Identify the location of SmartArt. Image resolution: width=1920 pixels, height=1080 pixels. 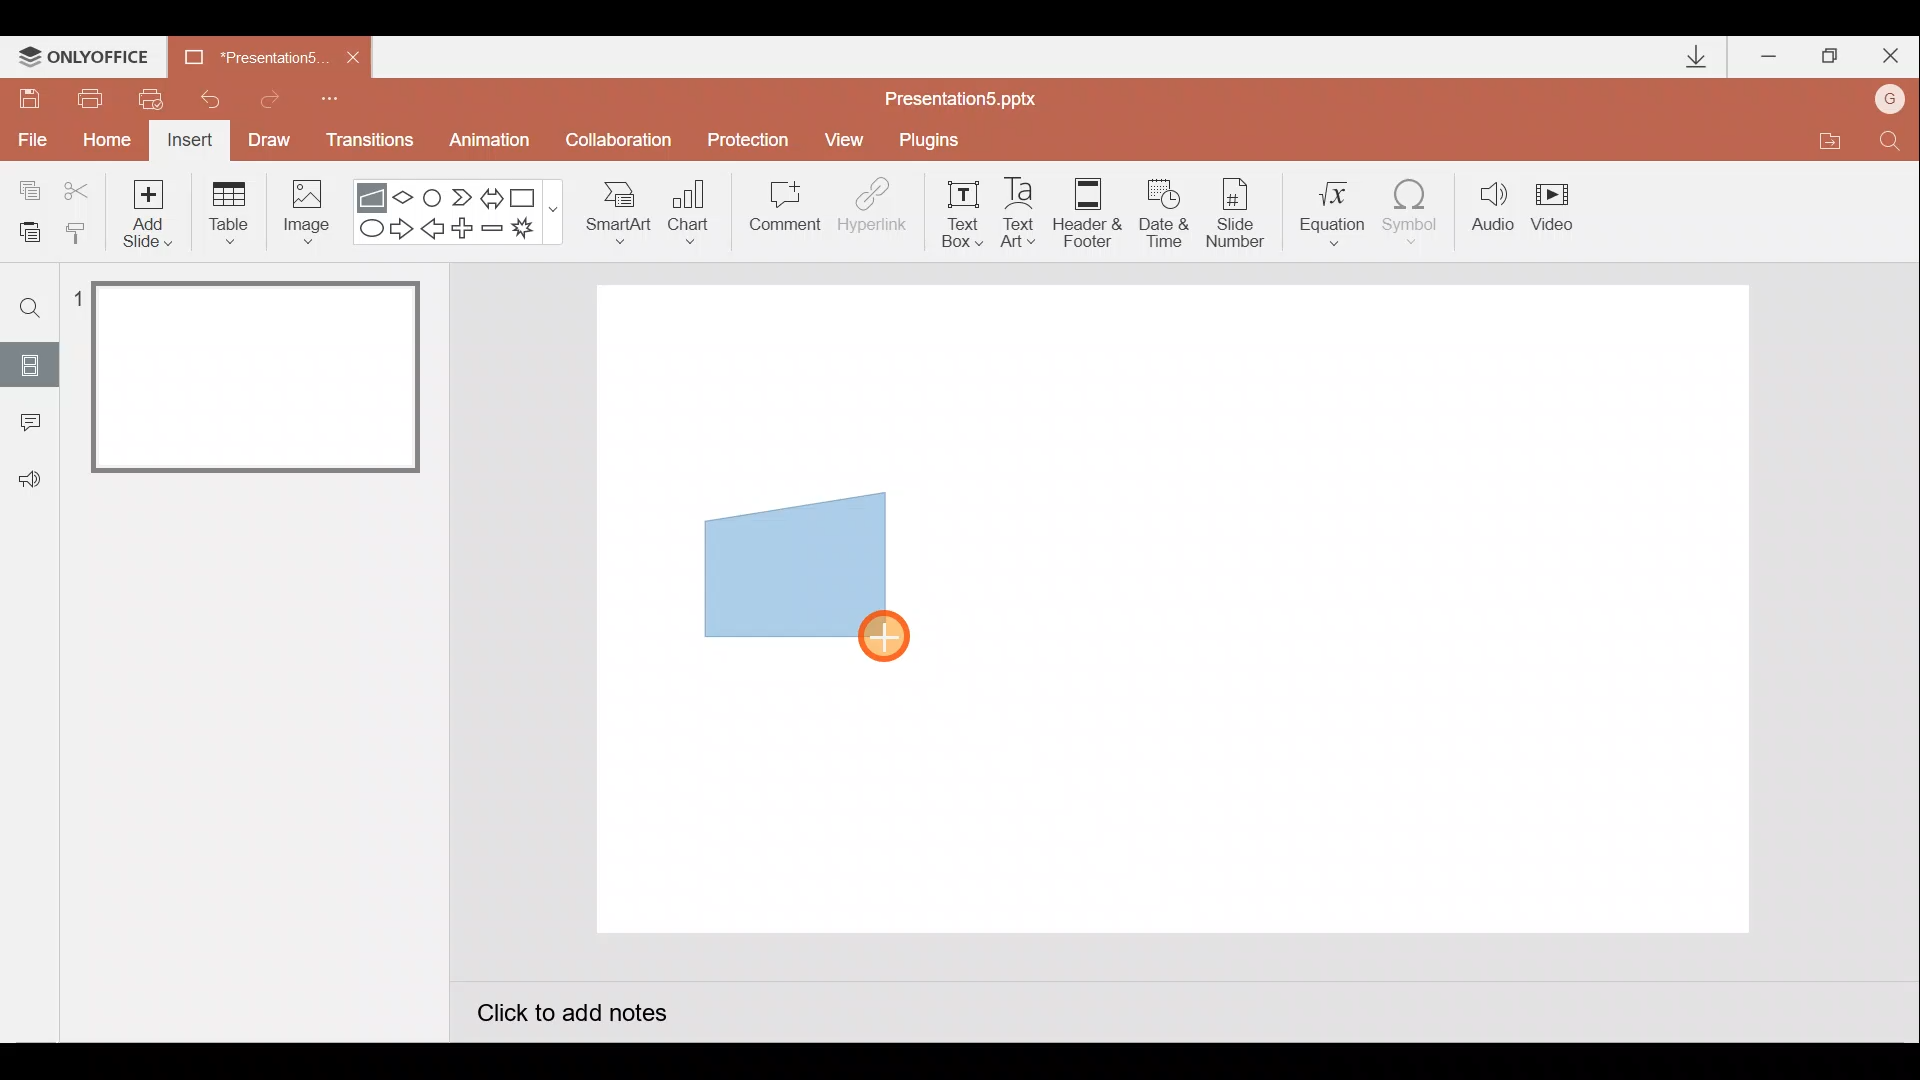
(611, 211).